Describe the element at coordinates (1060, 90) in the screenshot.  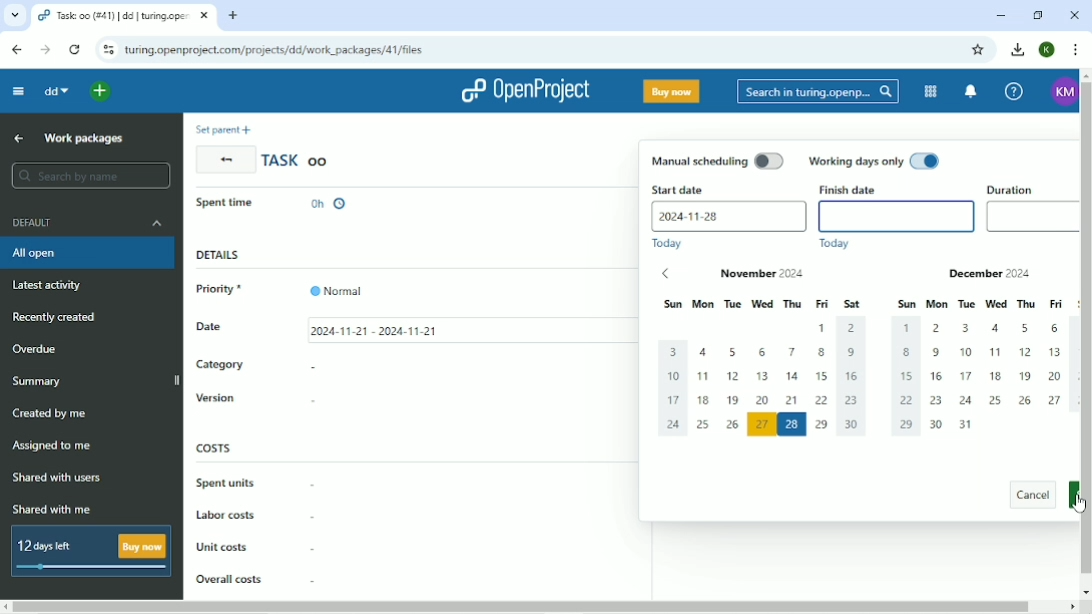
I see `KM` at that location.